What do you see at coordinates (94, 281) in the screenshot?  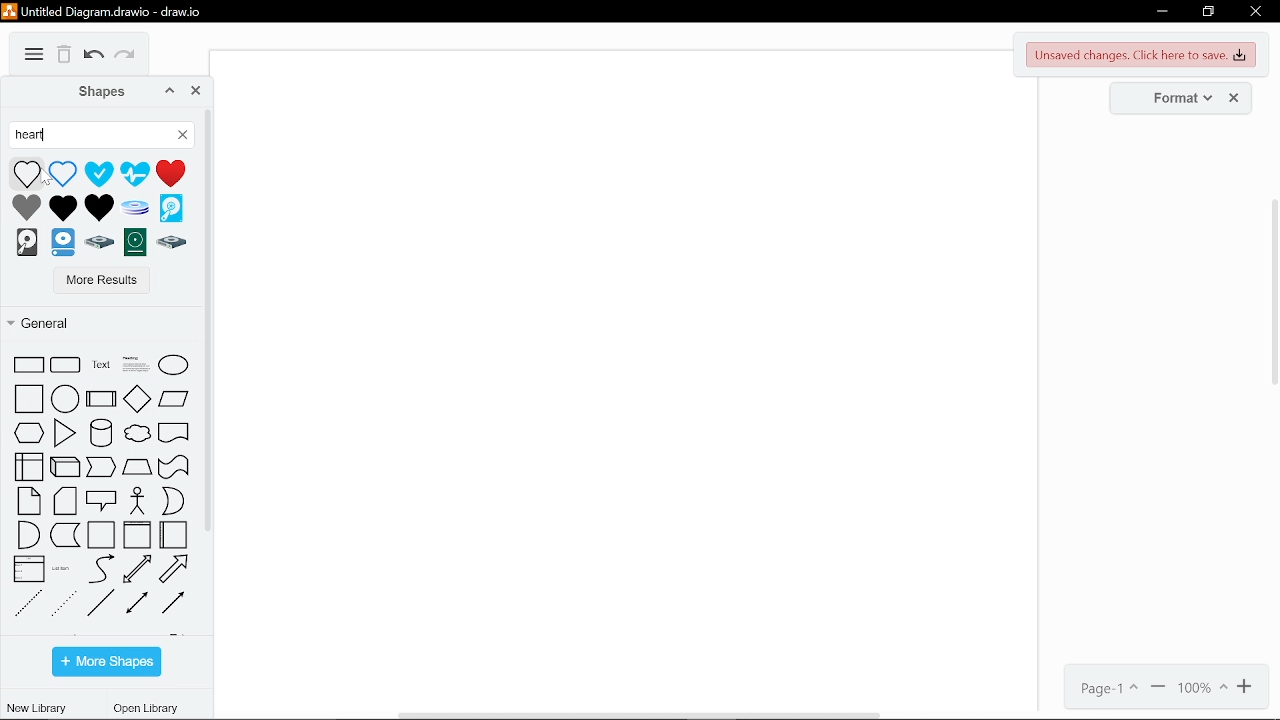 I see `More result` at bounding box center [94, 281].